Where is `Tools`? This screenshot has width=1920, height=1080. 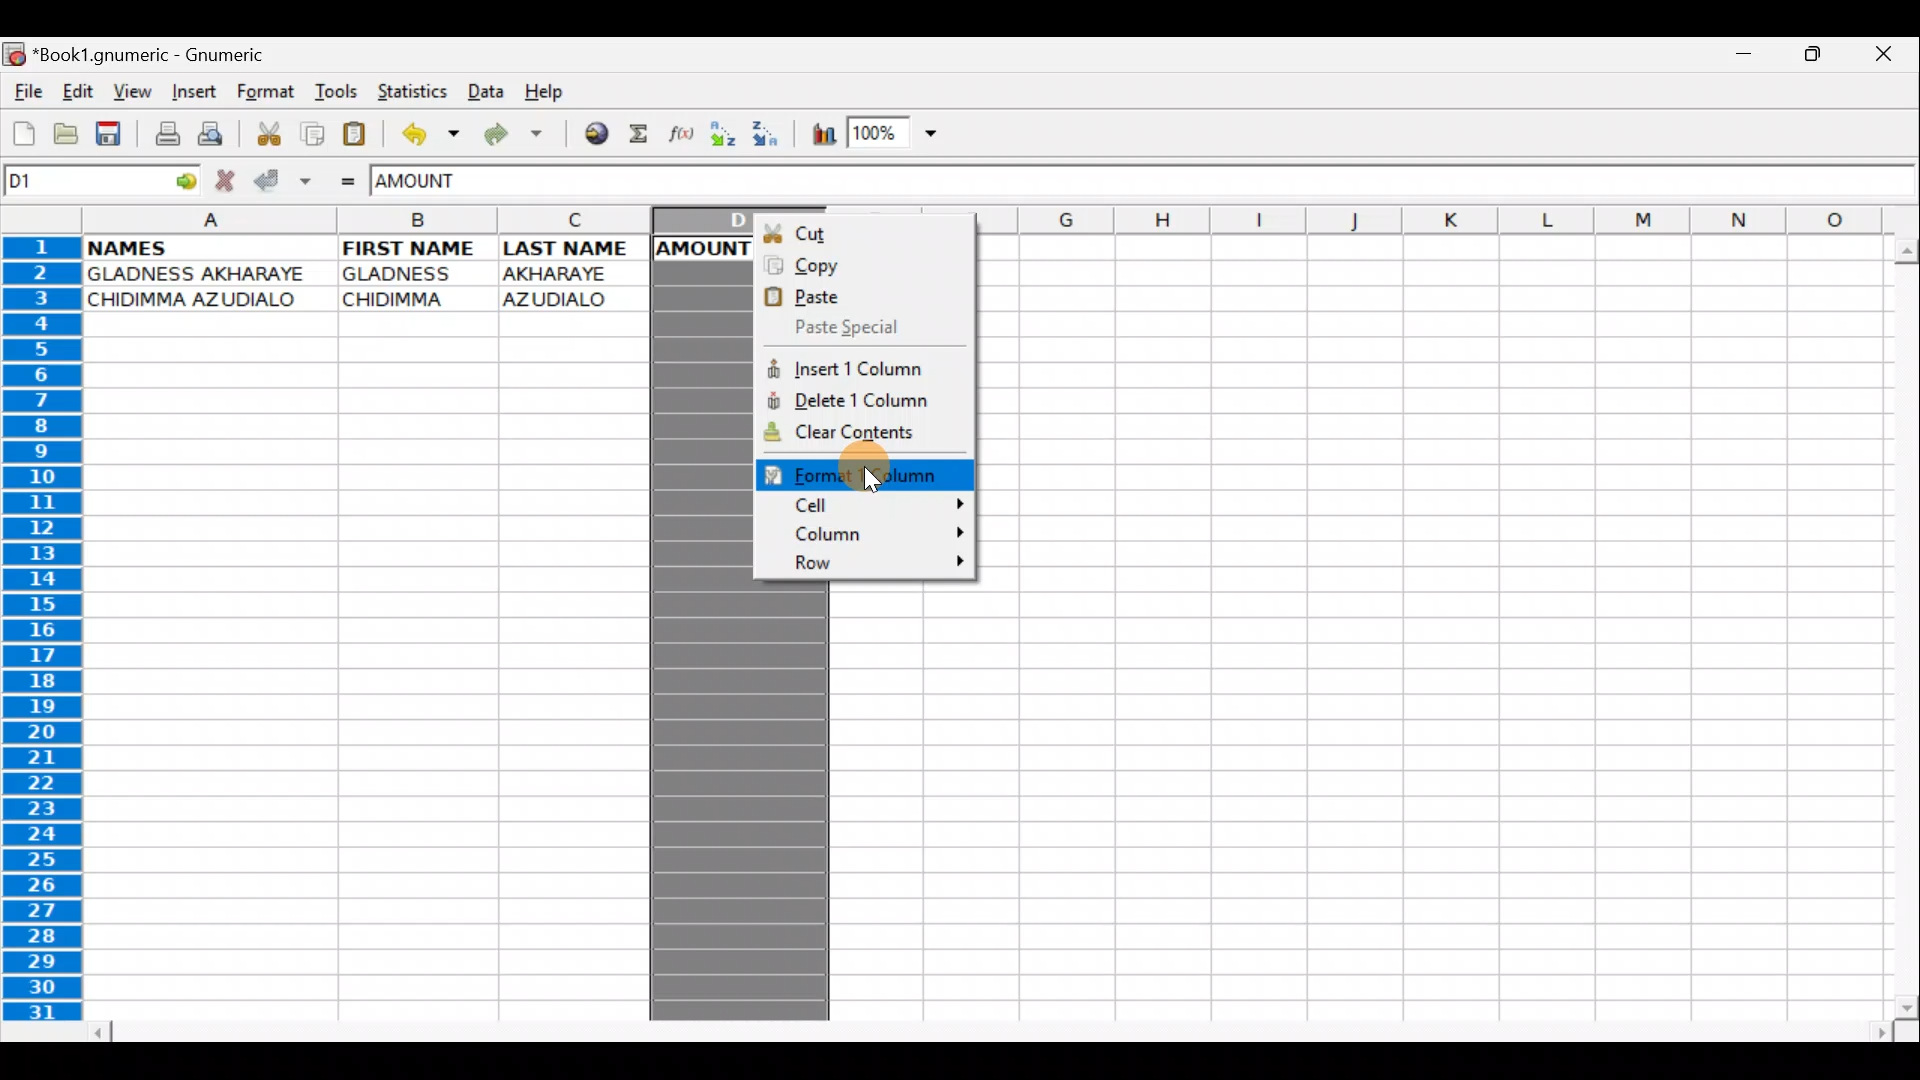 Tools is located at coordinates (330, 93).